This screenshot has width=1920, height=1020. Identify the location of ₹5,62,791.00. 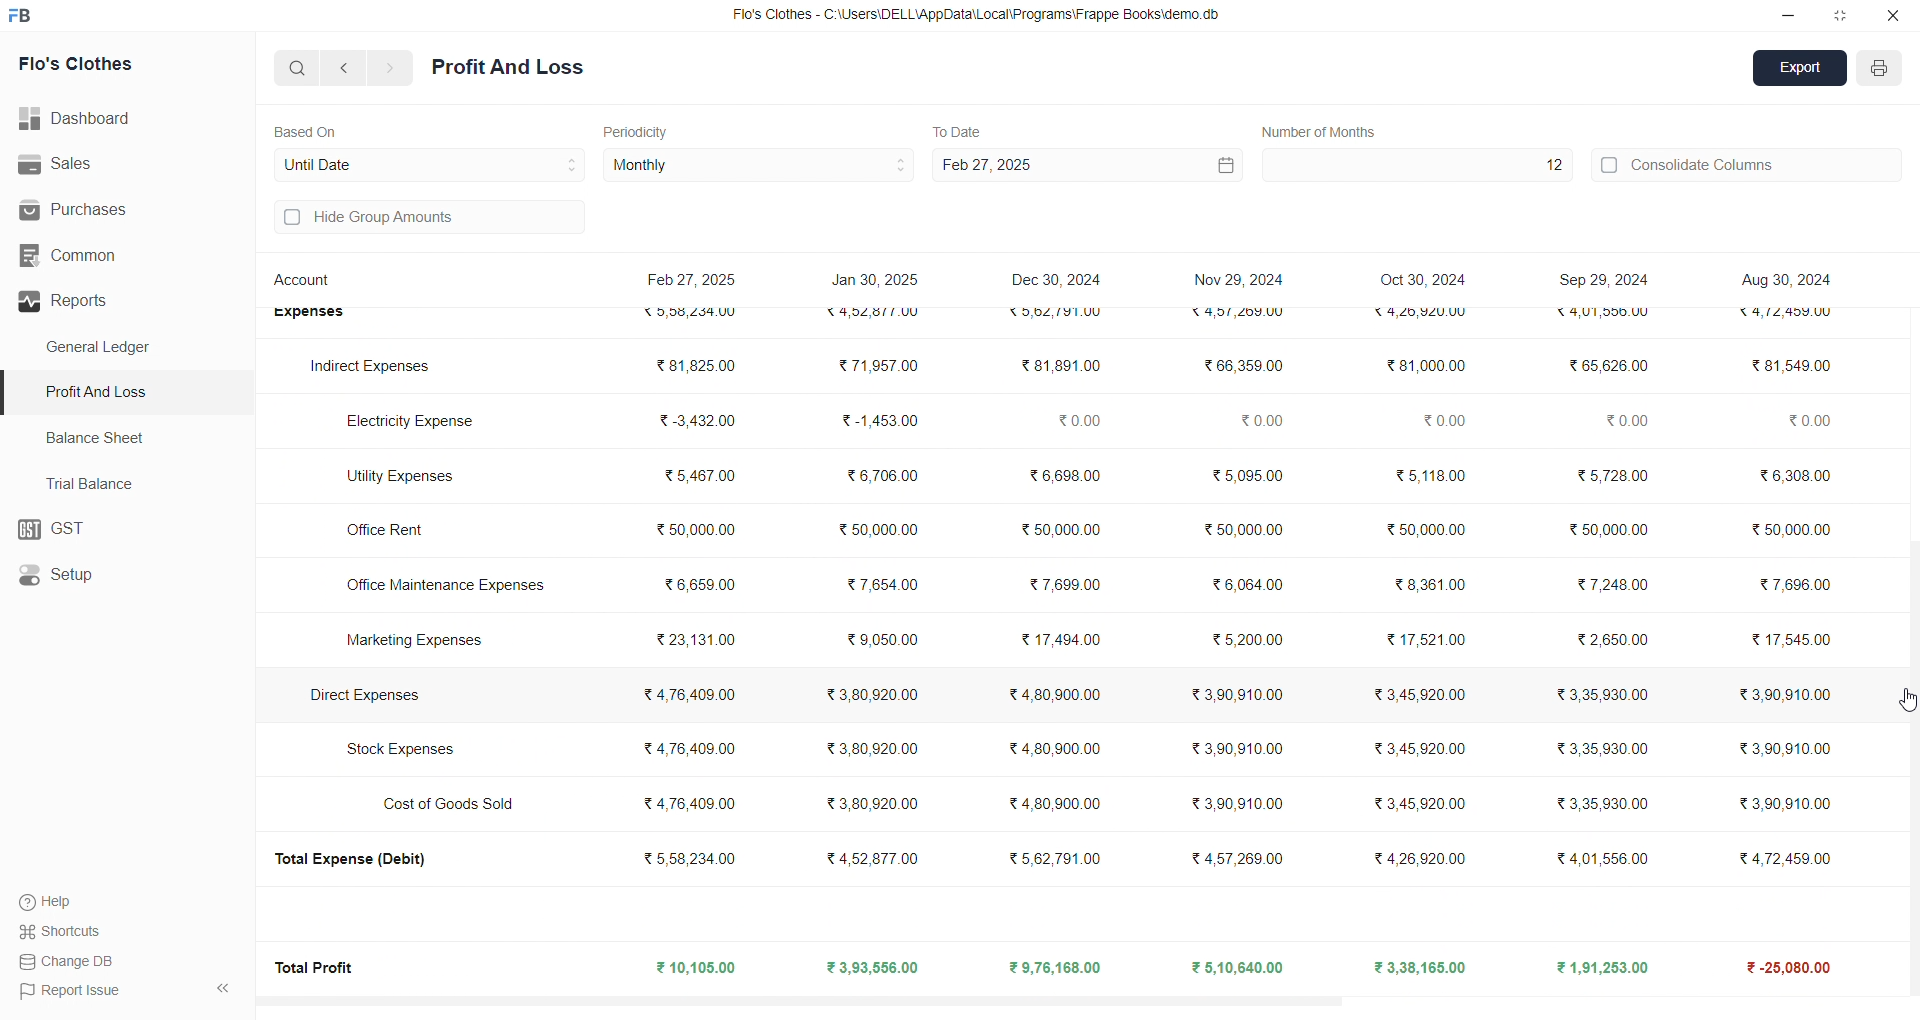
(1053, 313).